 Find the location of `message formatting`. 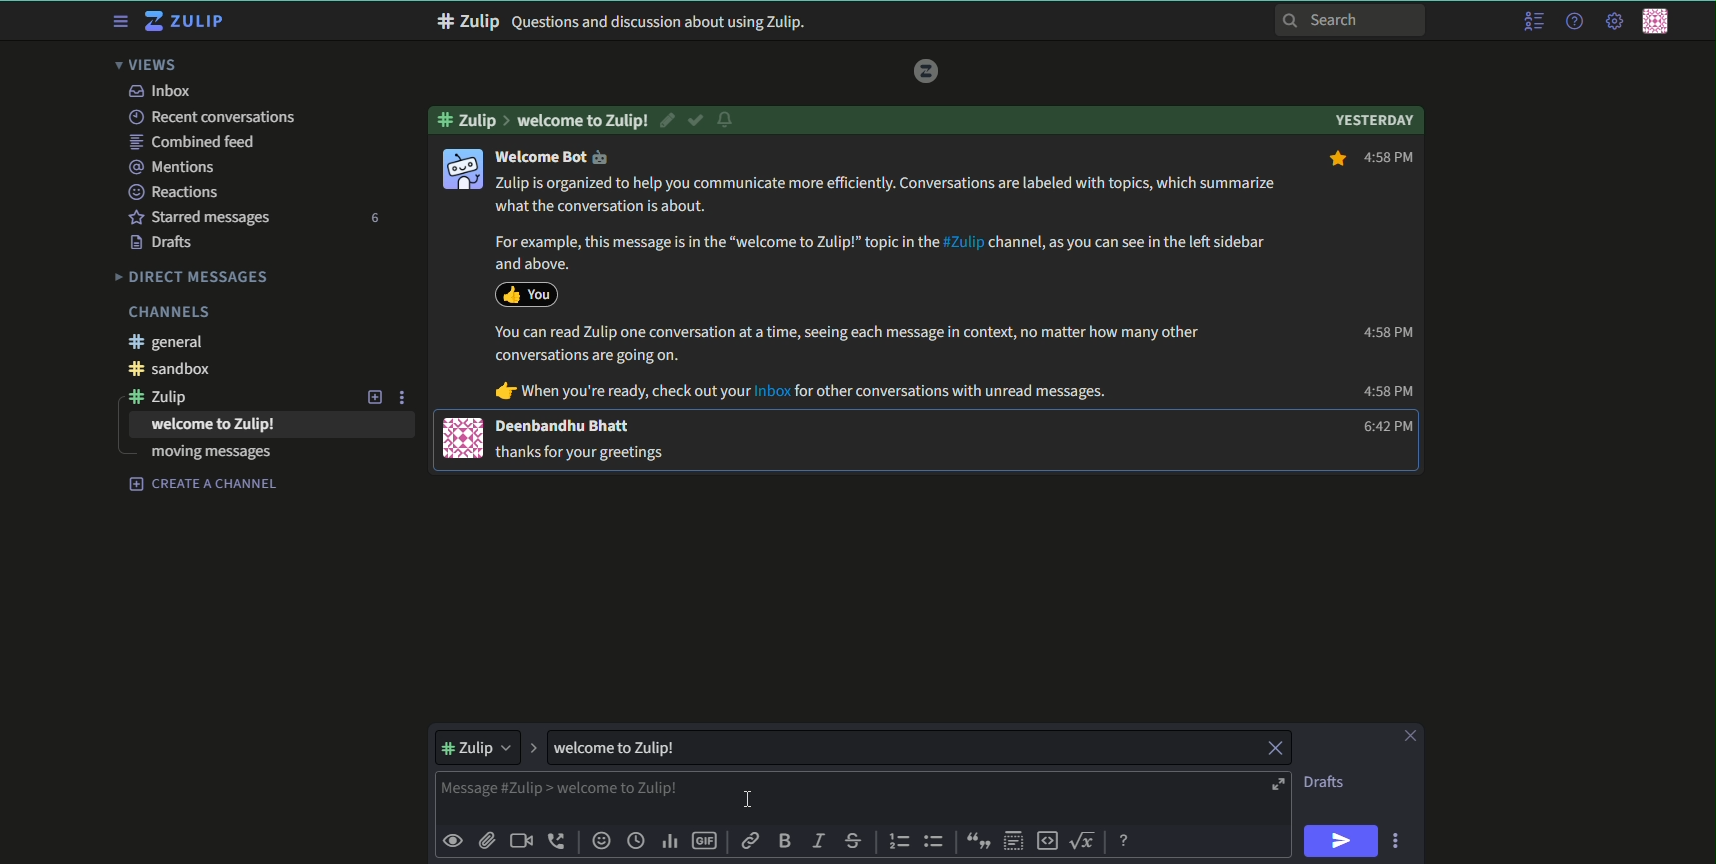

message formatting is located at coordinates (1126, 838).